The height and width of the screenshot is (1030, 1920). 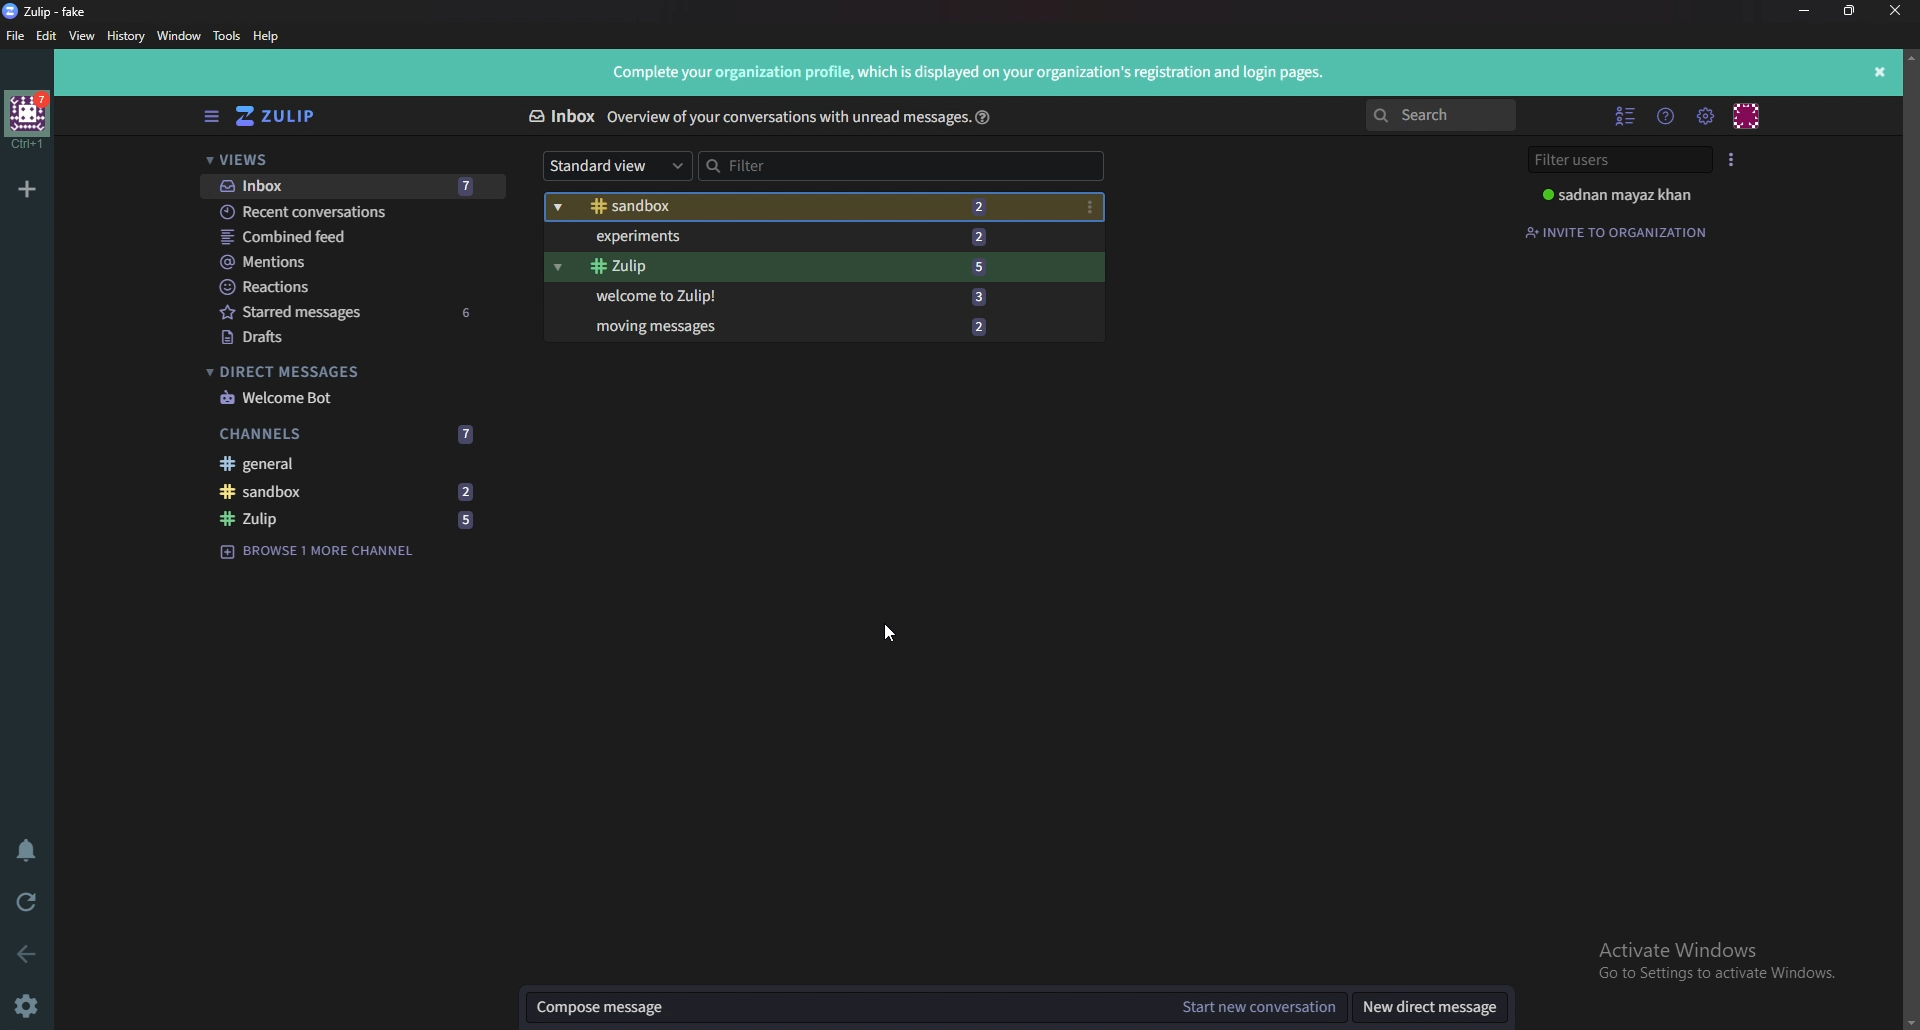 I want to click on view, so click(x=84, y=37).